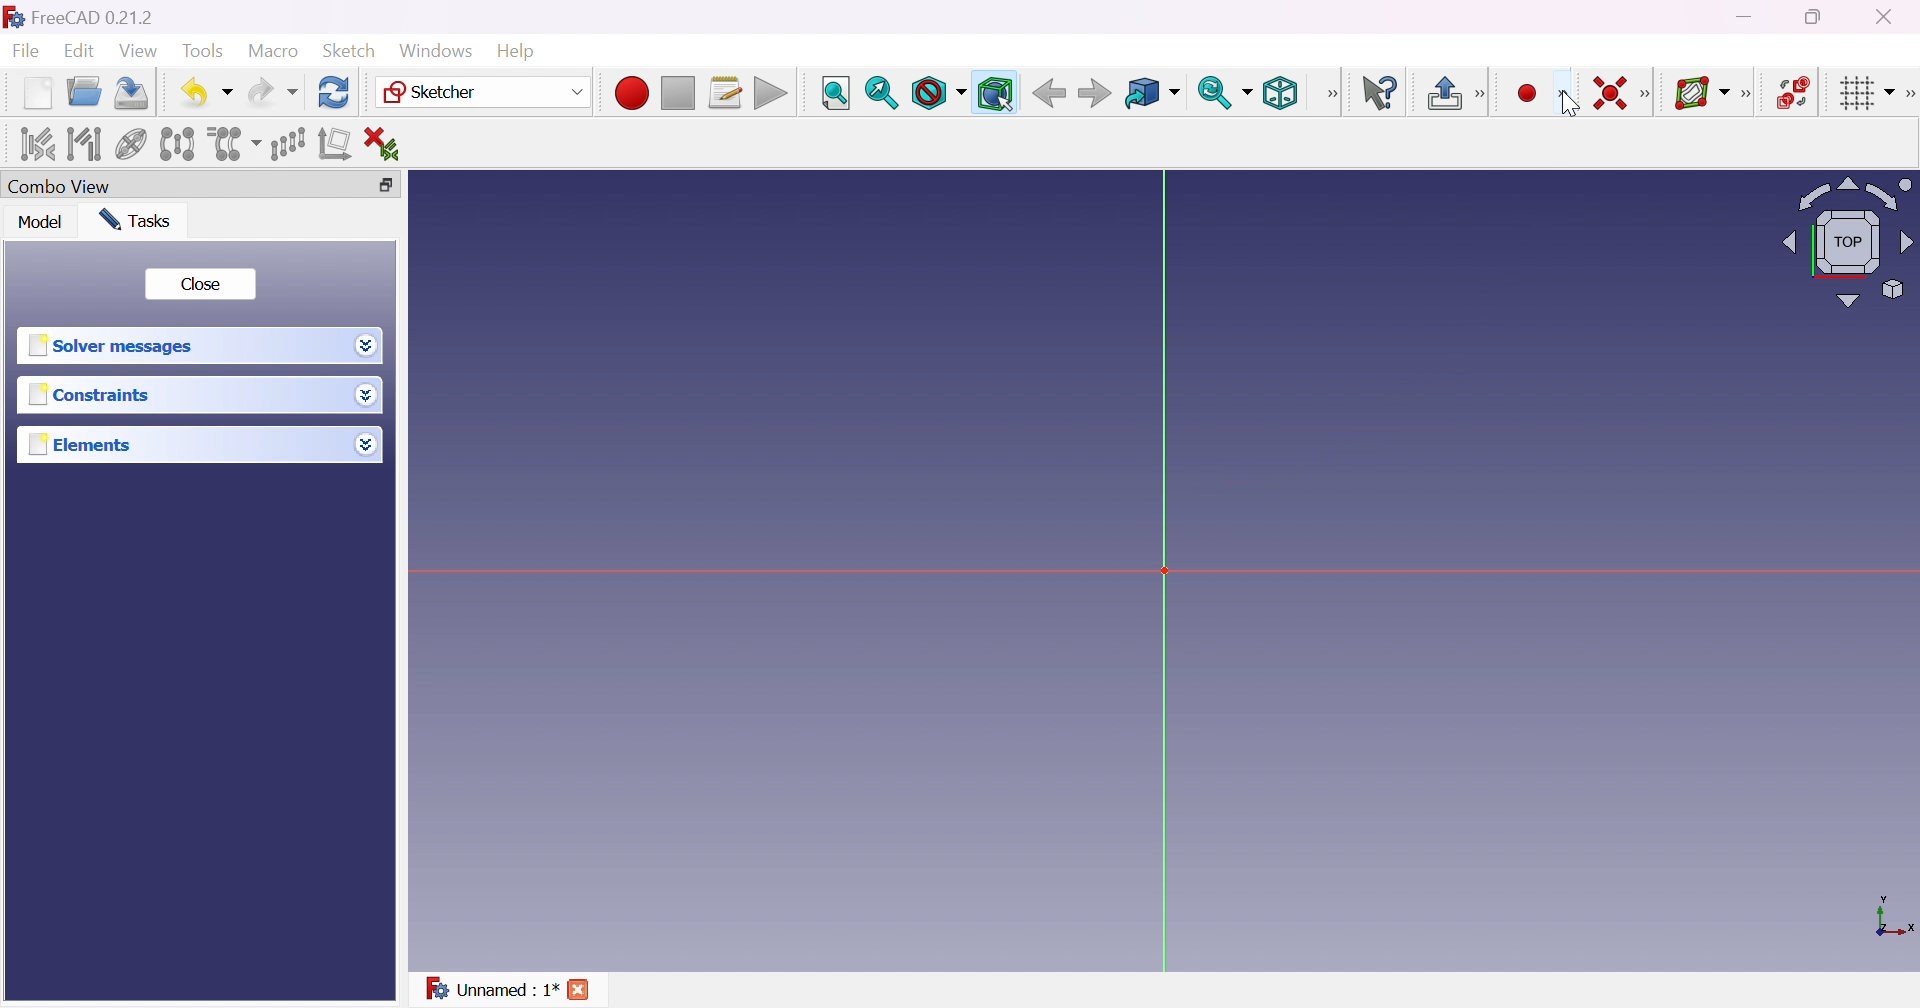 This screenshot has width=1920, height=1008. Describe the element at coordinates (513, 51) in the screenshot. I see `Help` at that location.